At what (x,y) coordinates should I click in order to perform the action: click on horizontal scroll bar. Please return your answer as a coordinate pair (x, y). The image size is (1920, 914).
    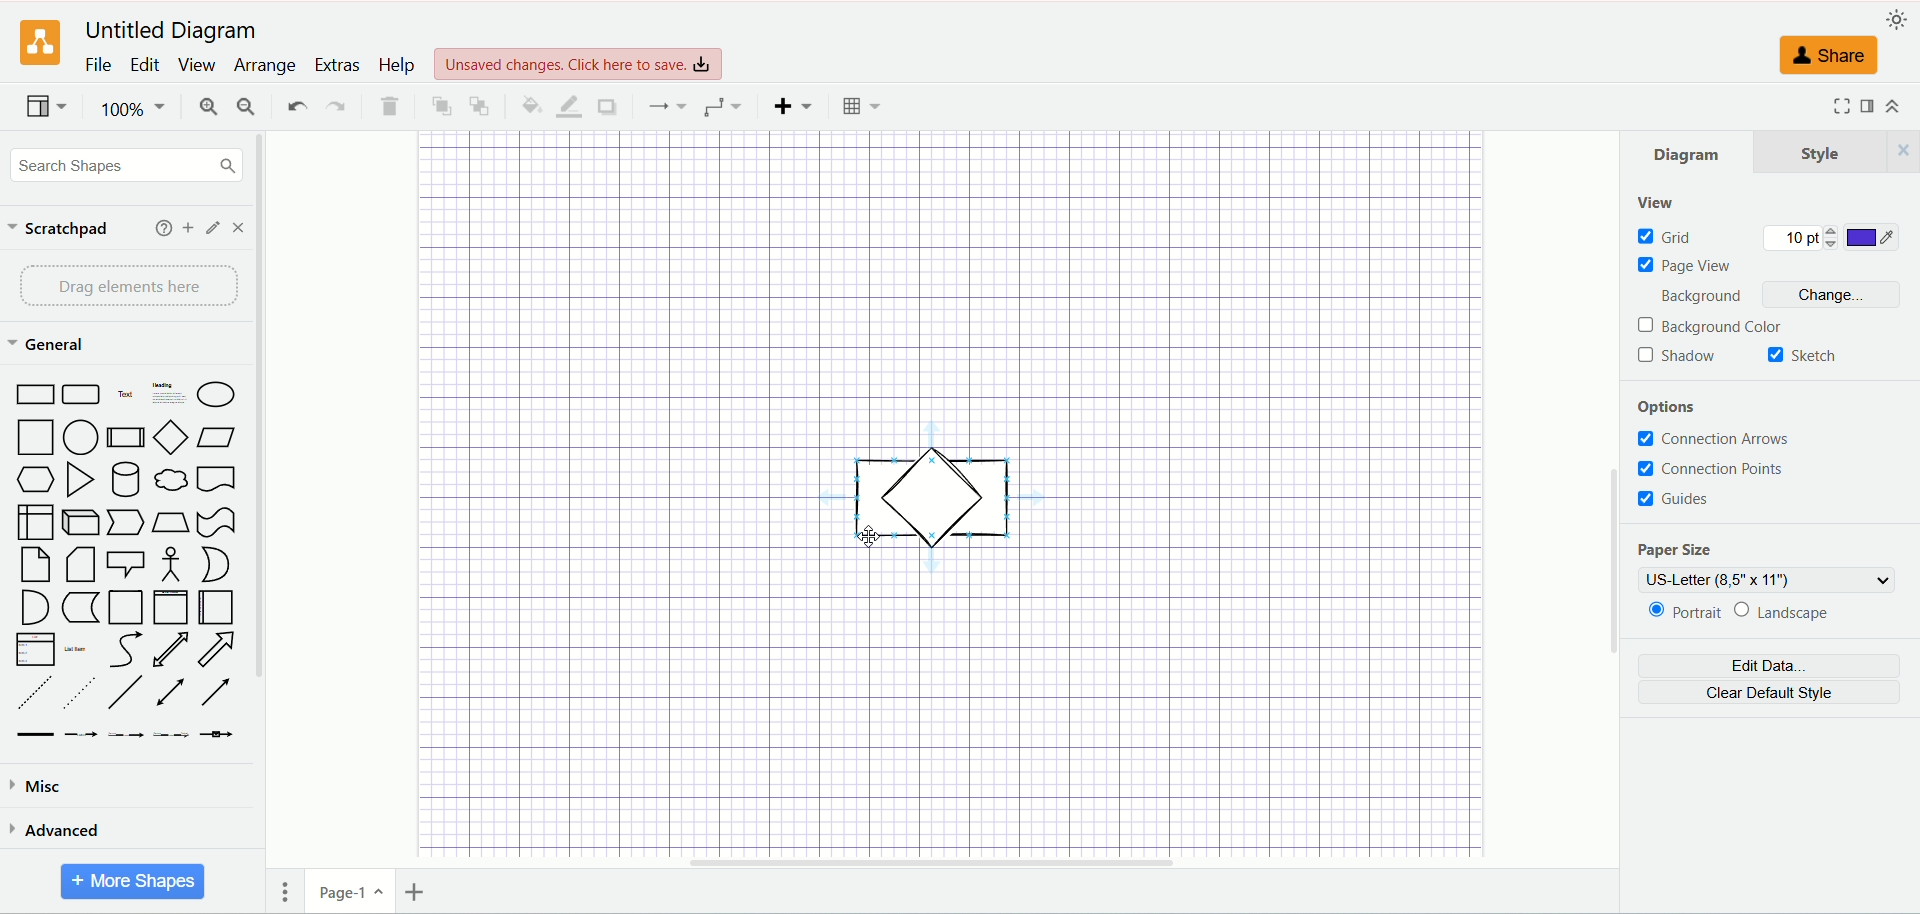
    Looking at the image, I should click on (1013, 862).